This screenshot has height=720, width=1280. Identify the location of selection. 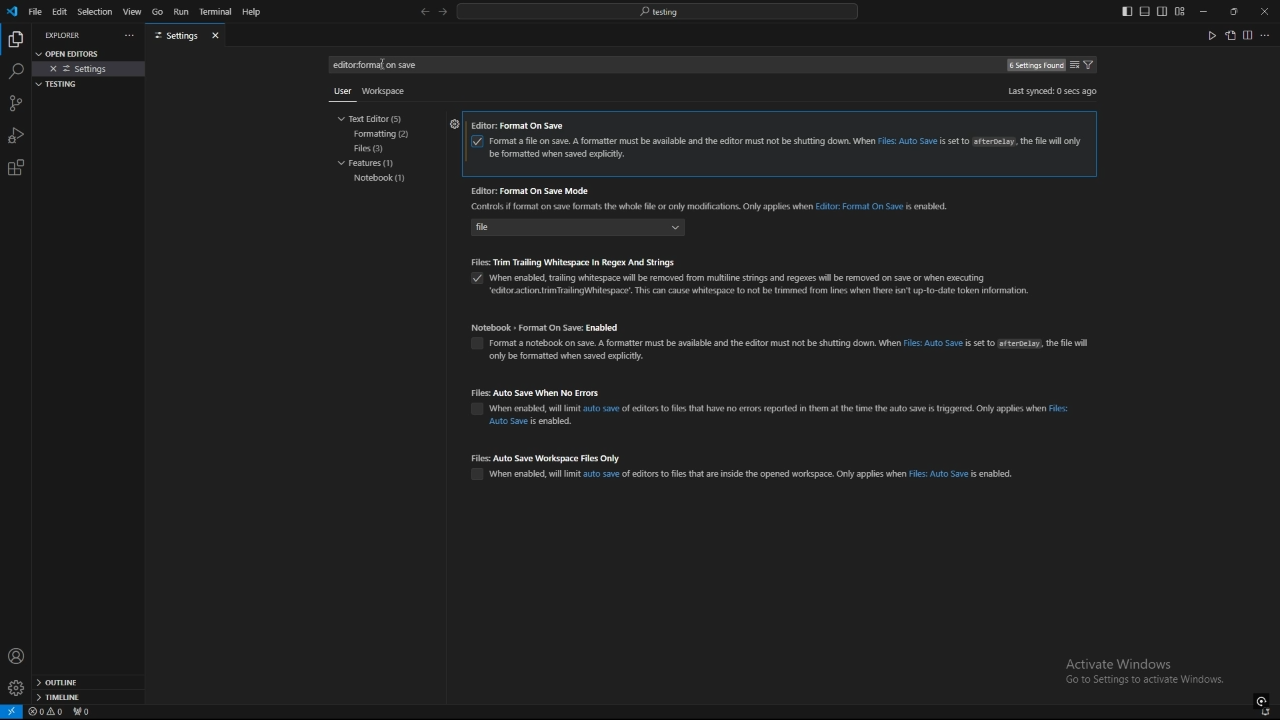
(94, 12).